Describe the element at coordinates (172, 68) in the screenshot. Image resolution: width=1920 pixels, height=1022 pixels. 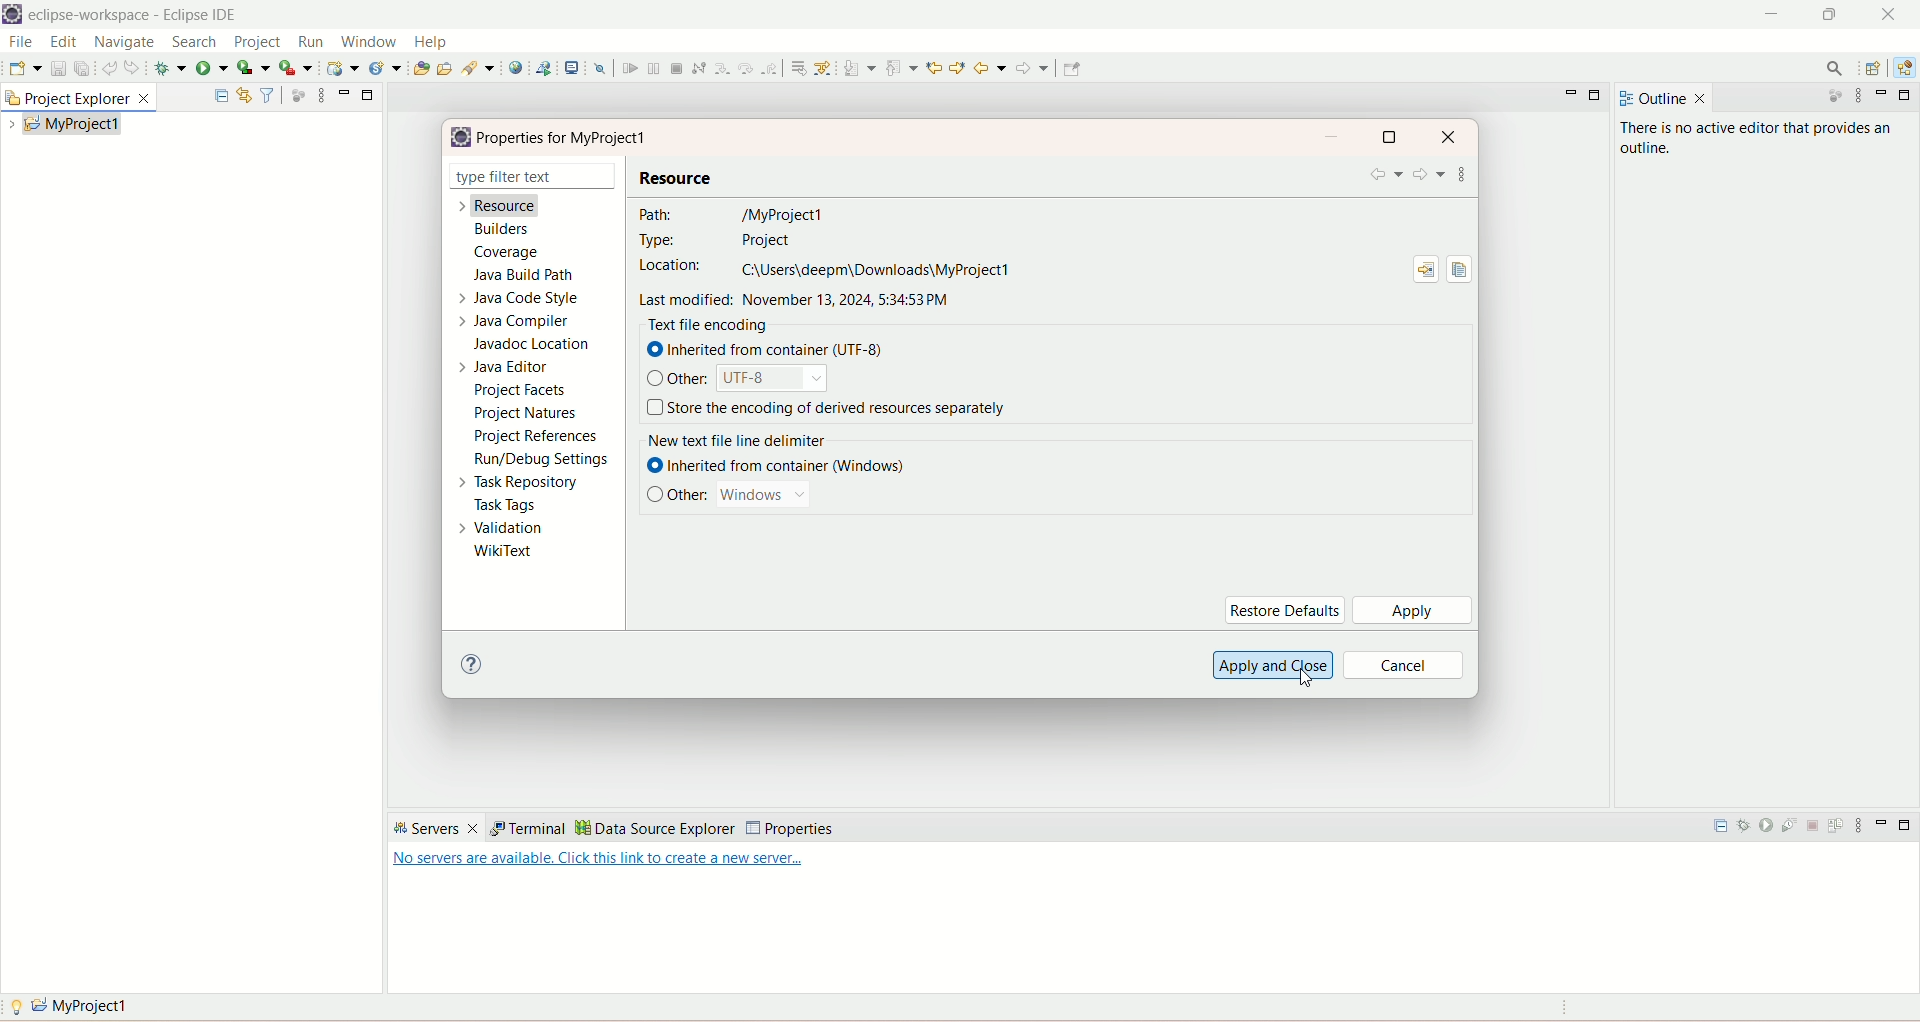
I see `debug` at that location.